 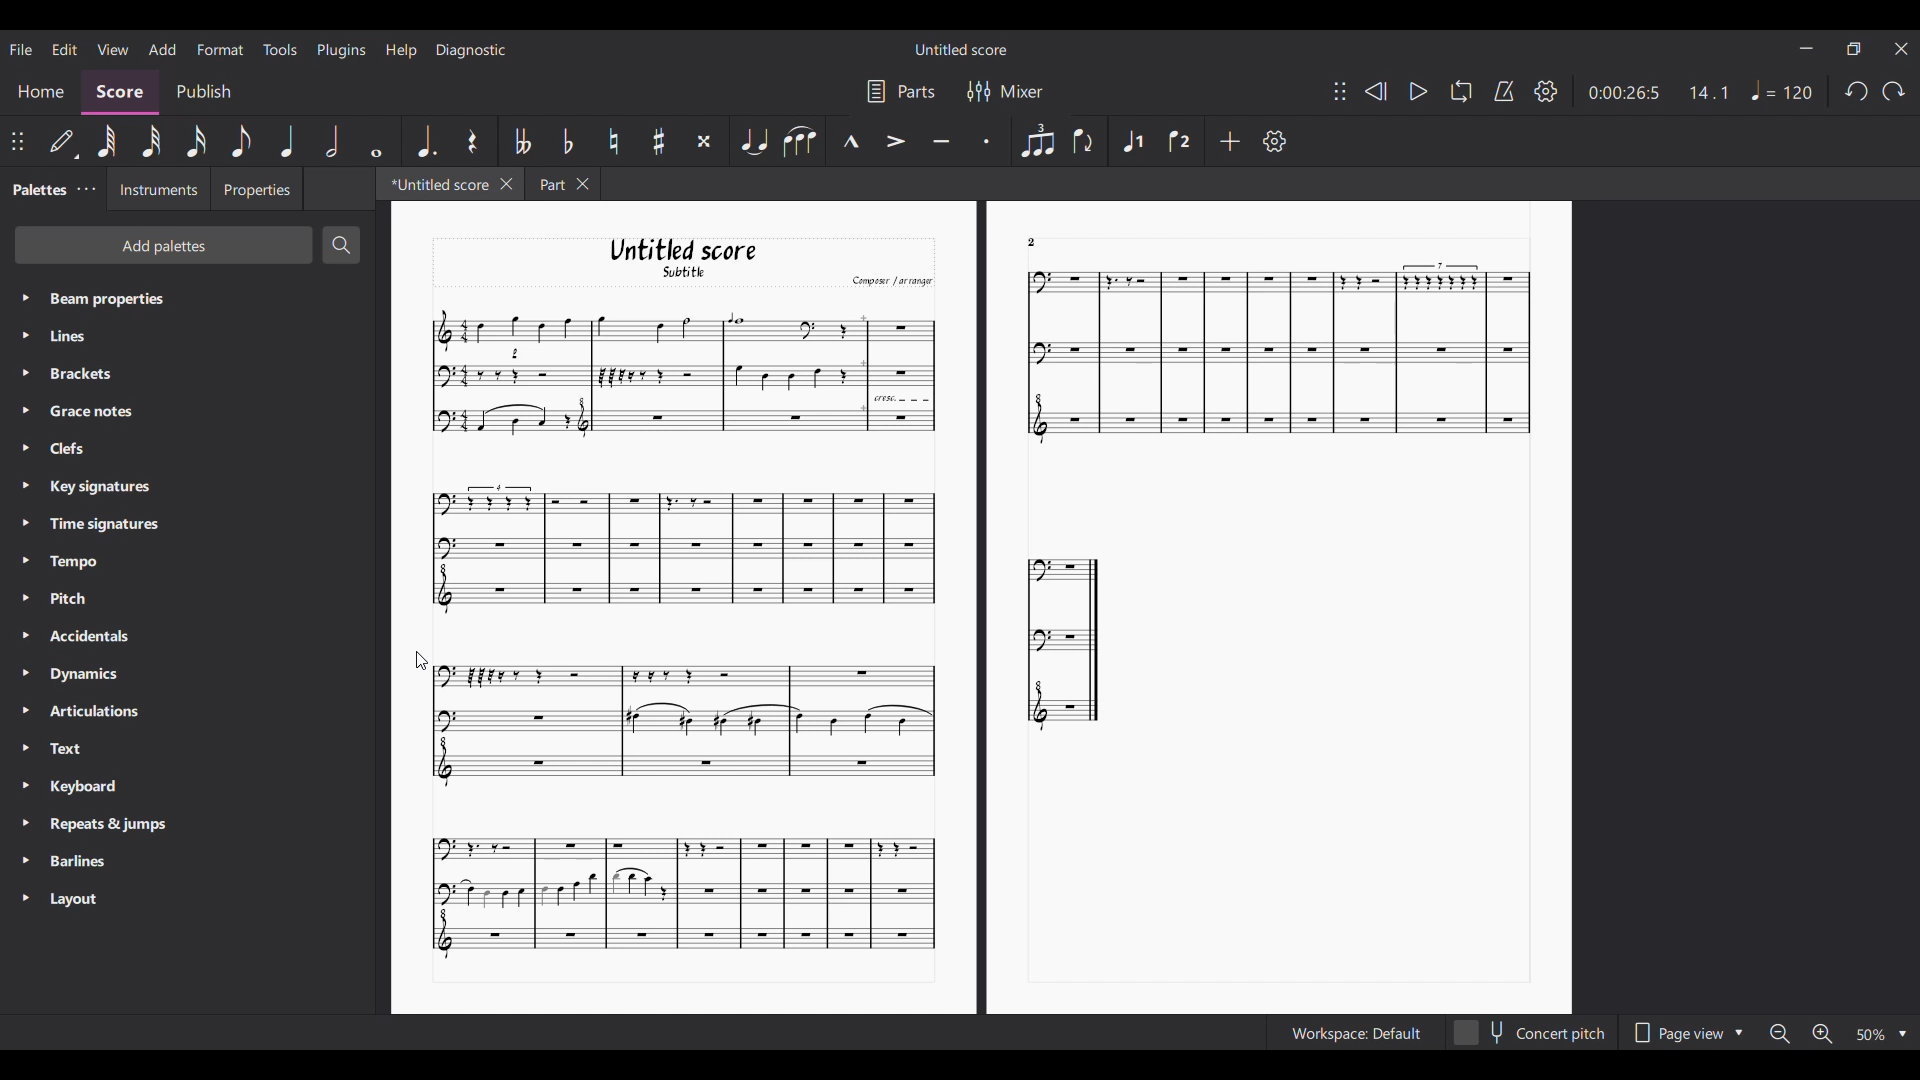 I want to click on Toggle natural, so click(x=613, y=141).